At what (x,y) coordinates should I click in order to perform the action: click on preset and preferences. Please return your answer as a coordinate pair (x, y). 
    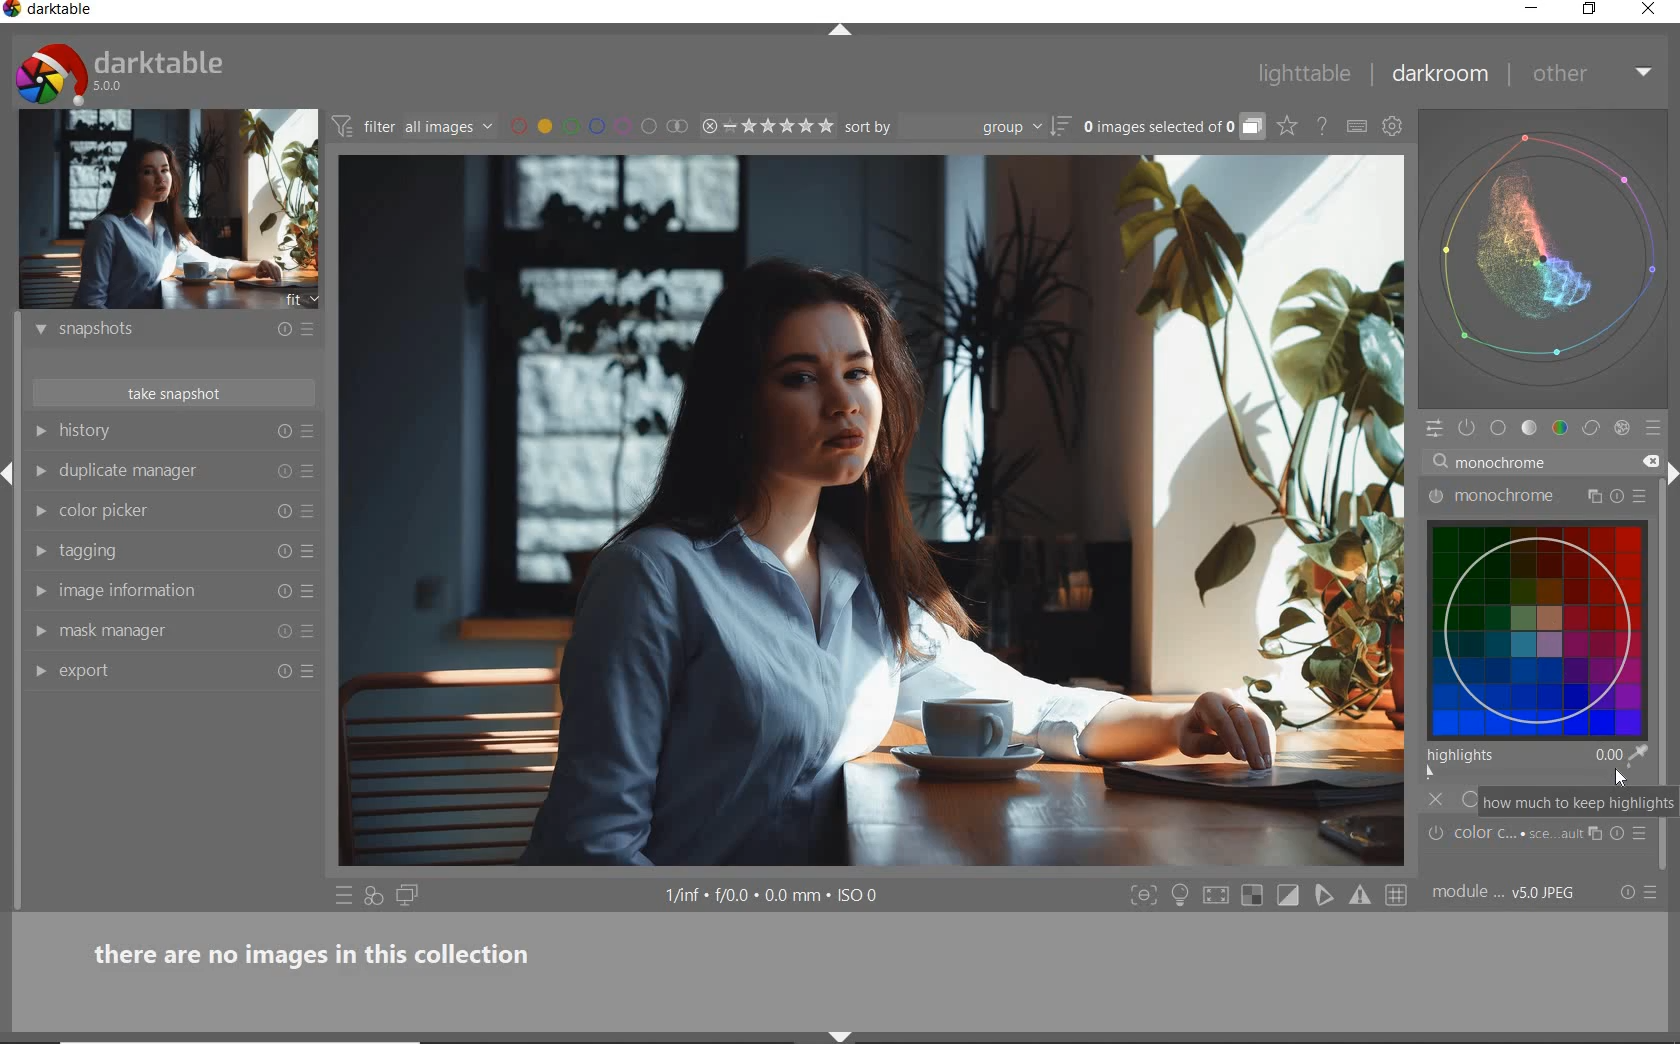
    Looking at the image, I should click on (309, 471).